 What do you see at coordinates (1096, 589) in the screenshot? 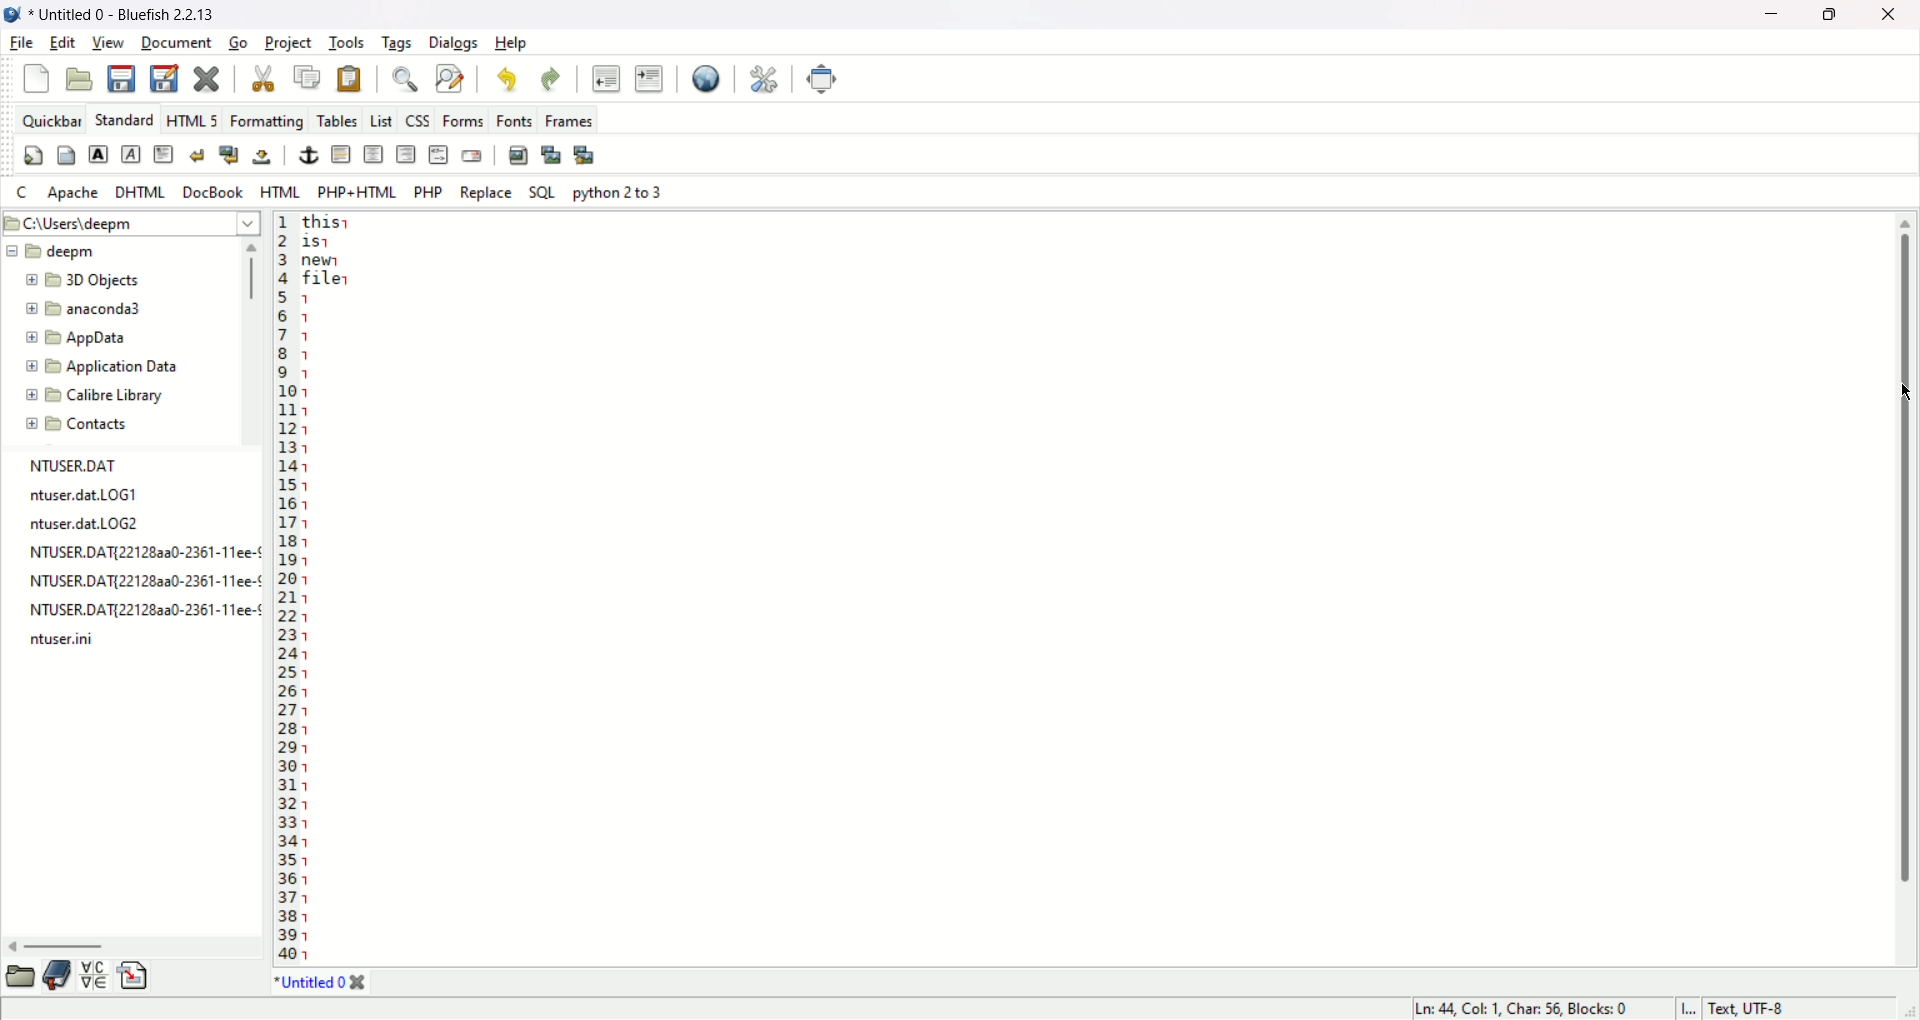
I see `editor` at bounding box center [1096, 589].